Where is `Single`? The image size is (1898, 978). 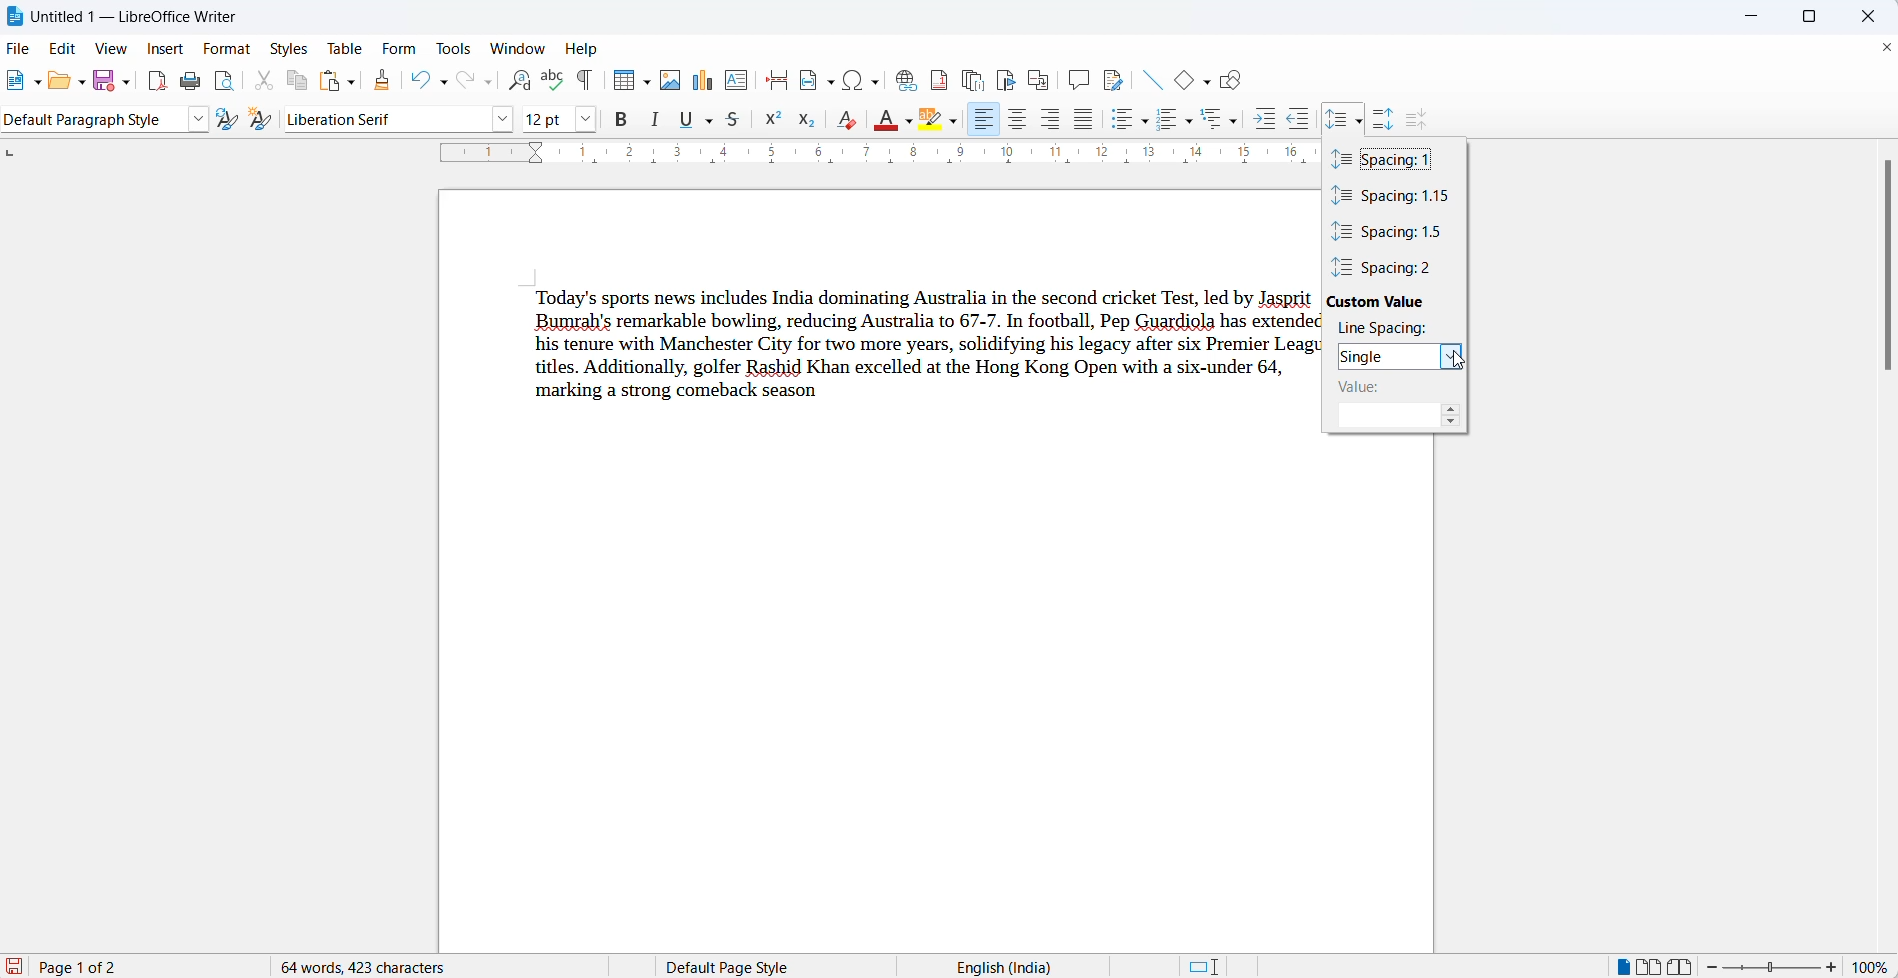
Single is located at coordinates (1385, 357).